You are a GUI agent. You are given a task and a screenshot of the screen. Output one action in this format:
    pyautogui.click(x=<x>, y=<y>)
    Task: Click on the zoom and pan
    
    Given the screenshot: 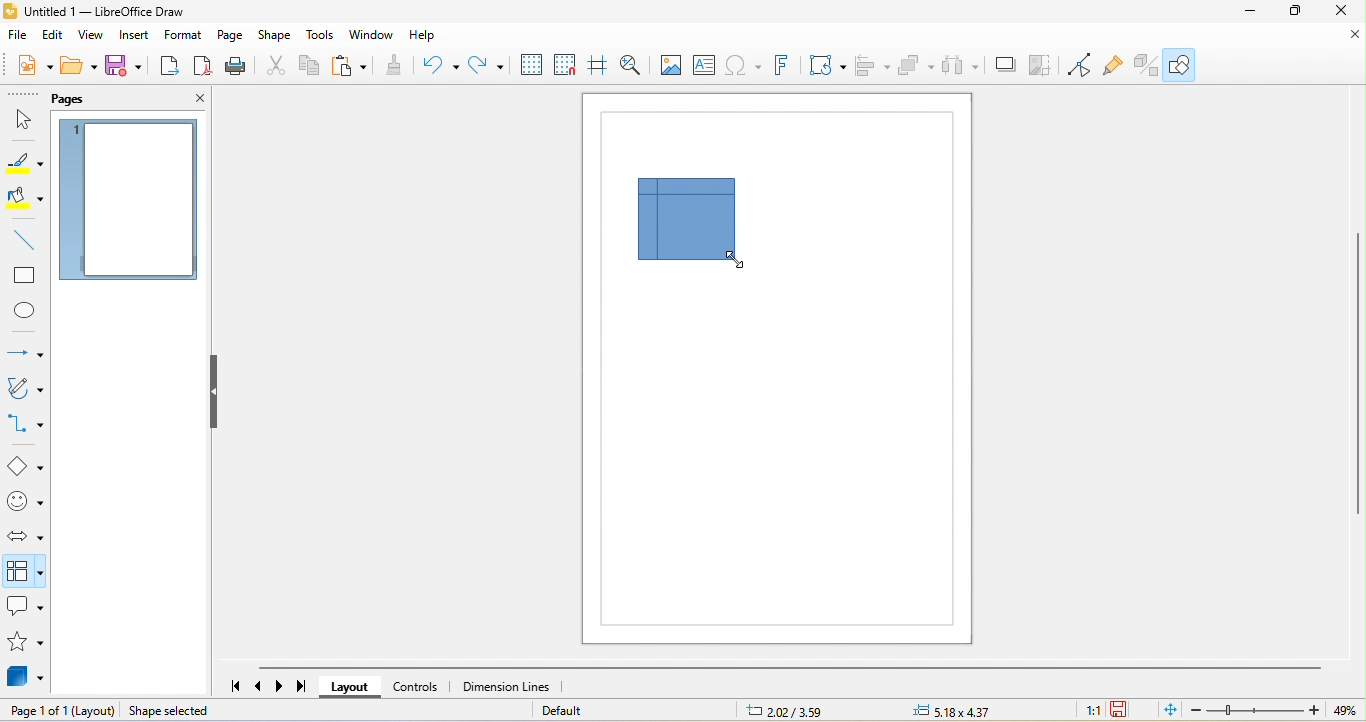 What is the action you would take?
    pyautogui.click(x=633, y=65)
    